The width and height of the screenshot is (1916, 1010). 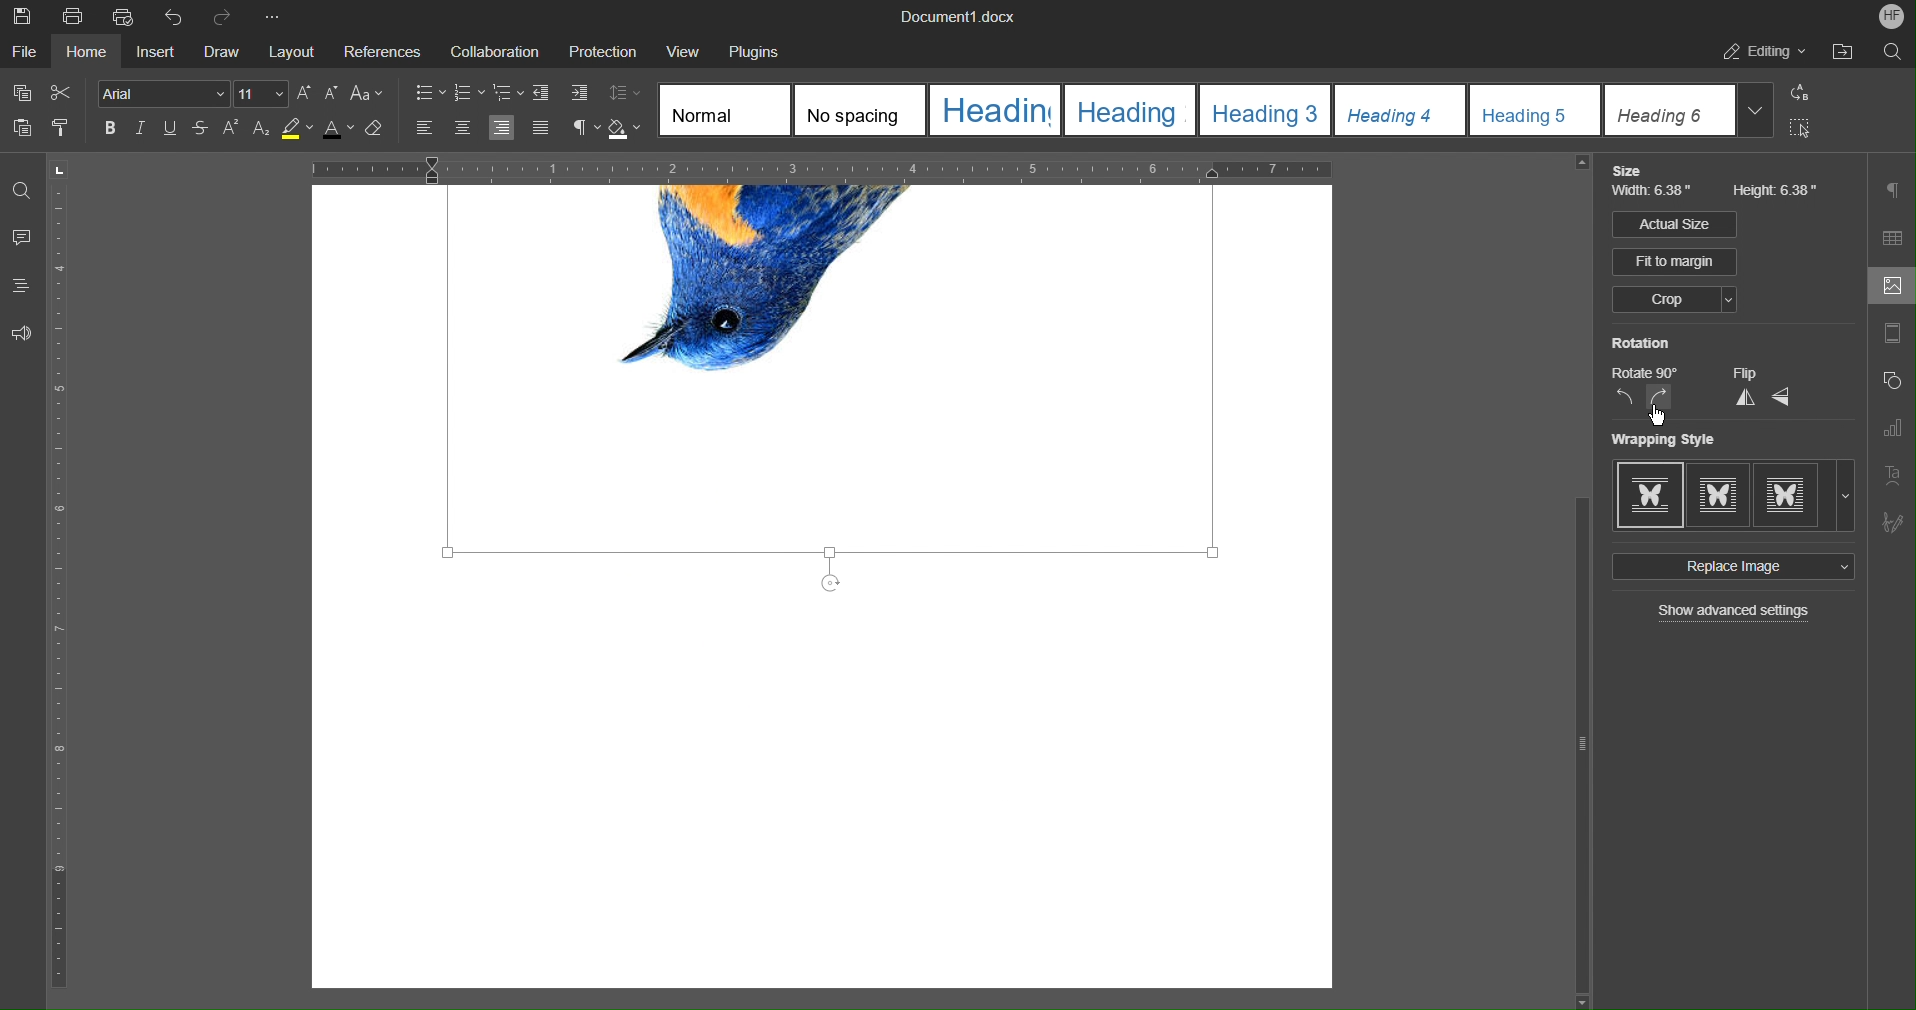 I want to click on Text Art, so click(x=1892, y=474).